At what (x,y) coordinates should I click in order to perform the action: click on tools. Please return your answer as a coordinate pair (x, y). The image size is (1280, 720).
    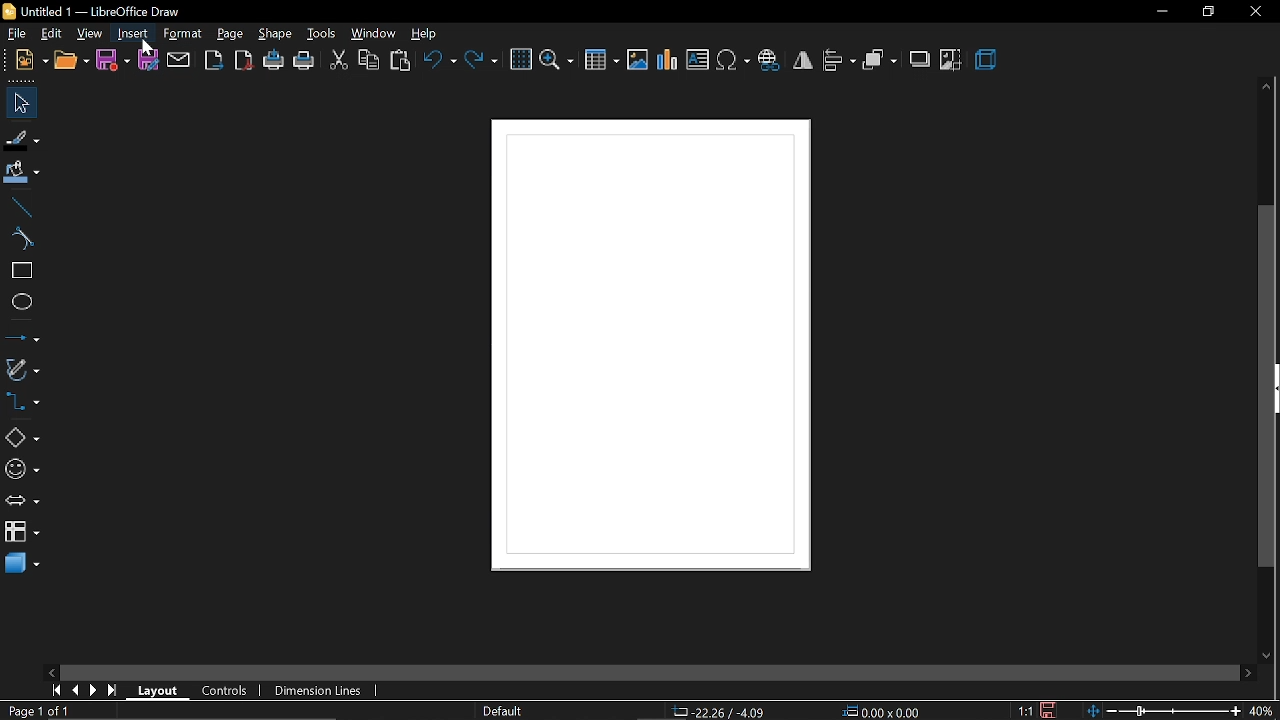
    Looking at the image, I should click on (322, 34).